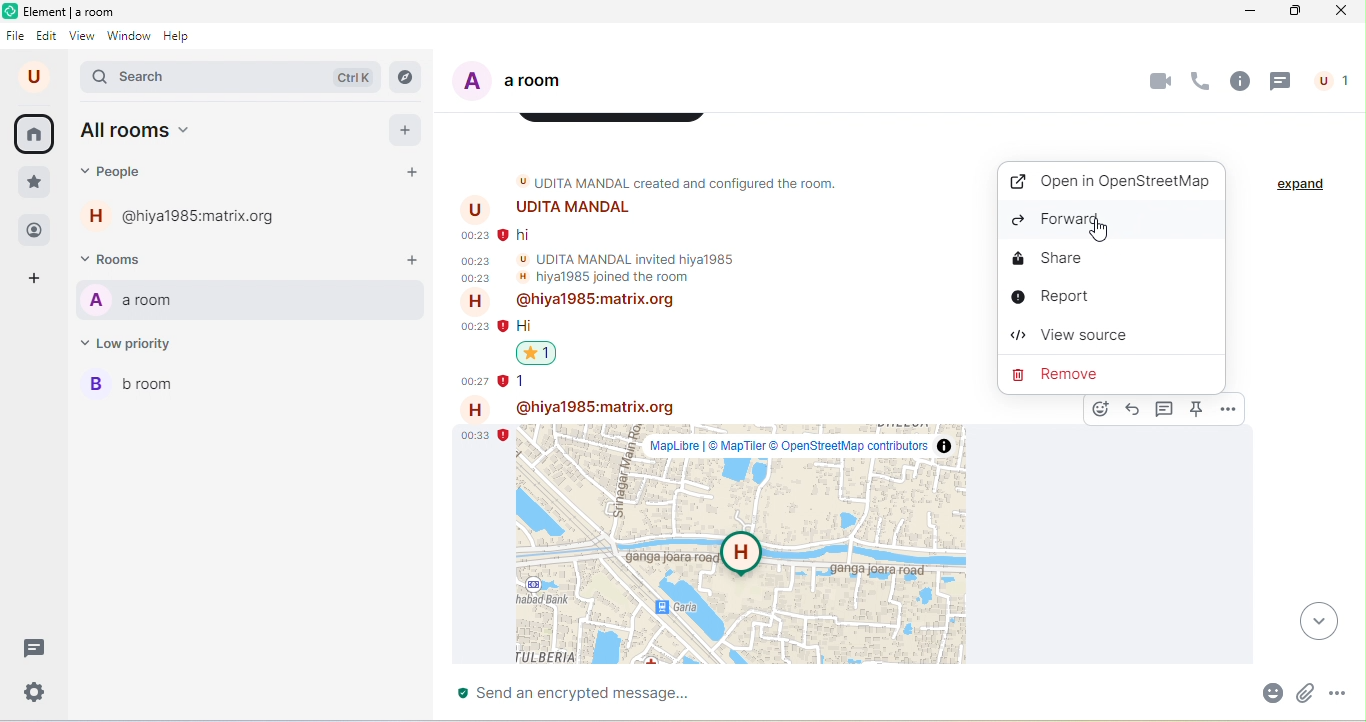 The height and width of the screenshot is (722, 1366). Describe the element at coordinates (219, 300) in the screenshot. I see `a room` at that location.